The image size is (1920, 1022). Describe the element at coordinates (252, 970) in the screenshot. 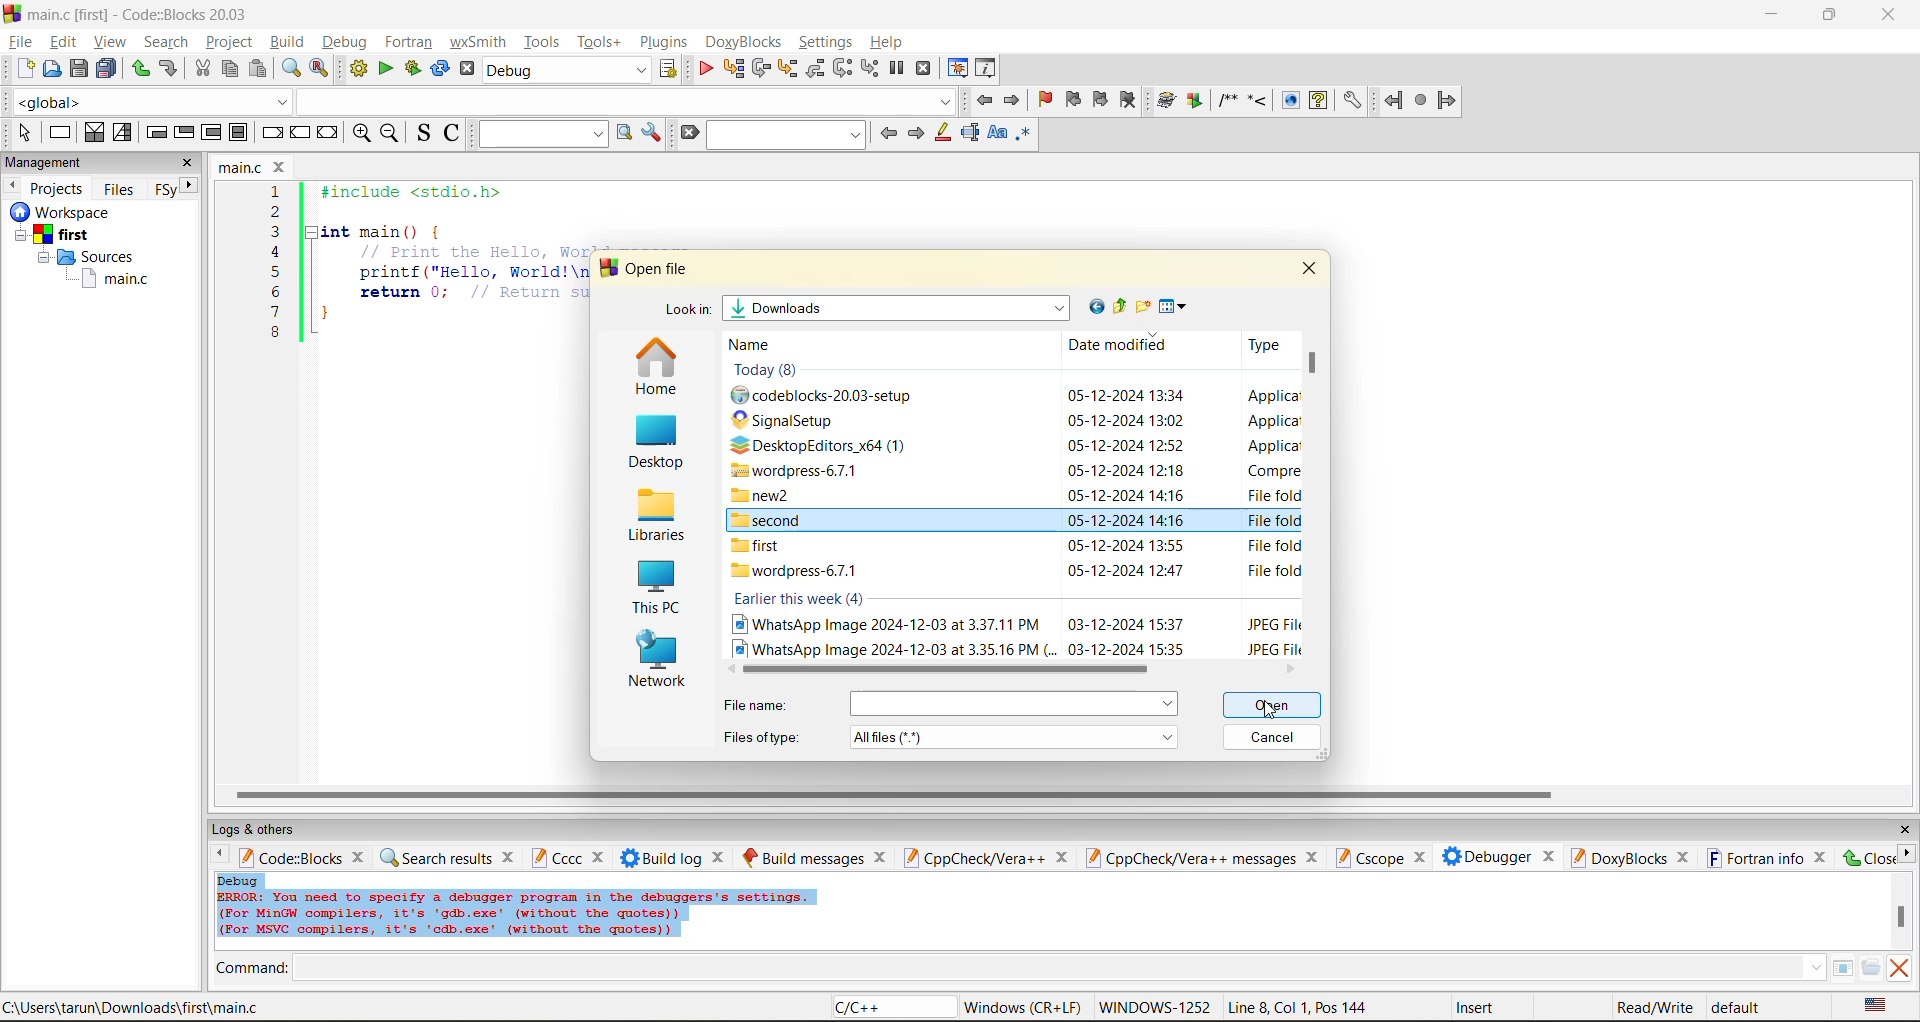

I see `command` at that location.